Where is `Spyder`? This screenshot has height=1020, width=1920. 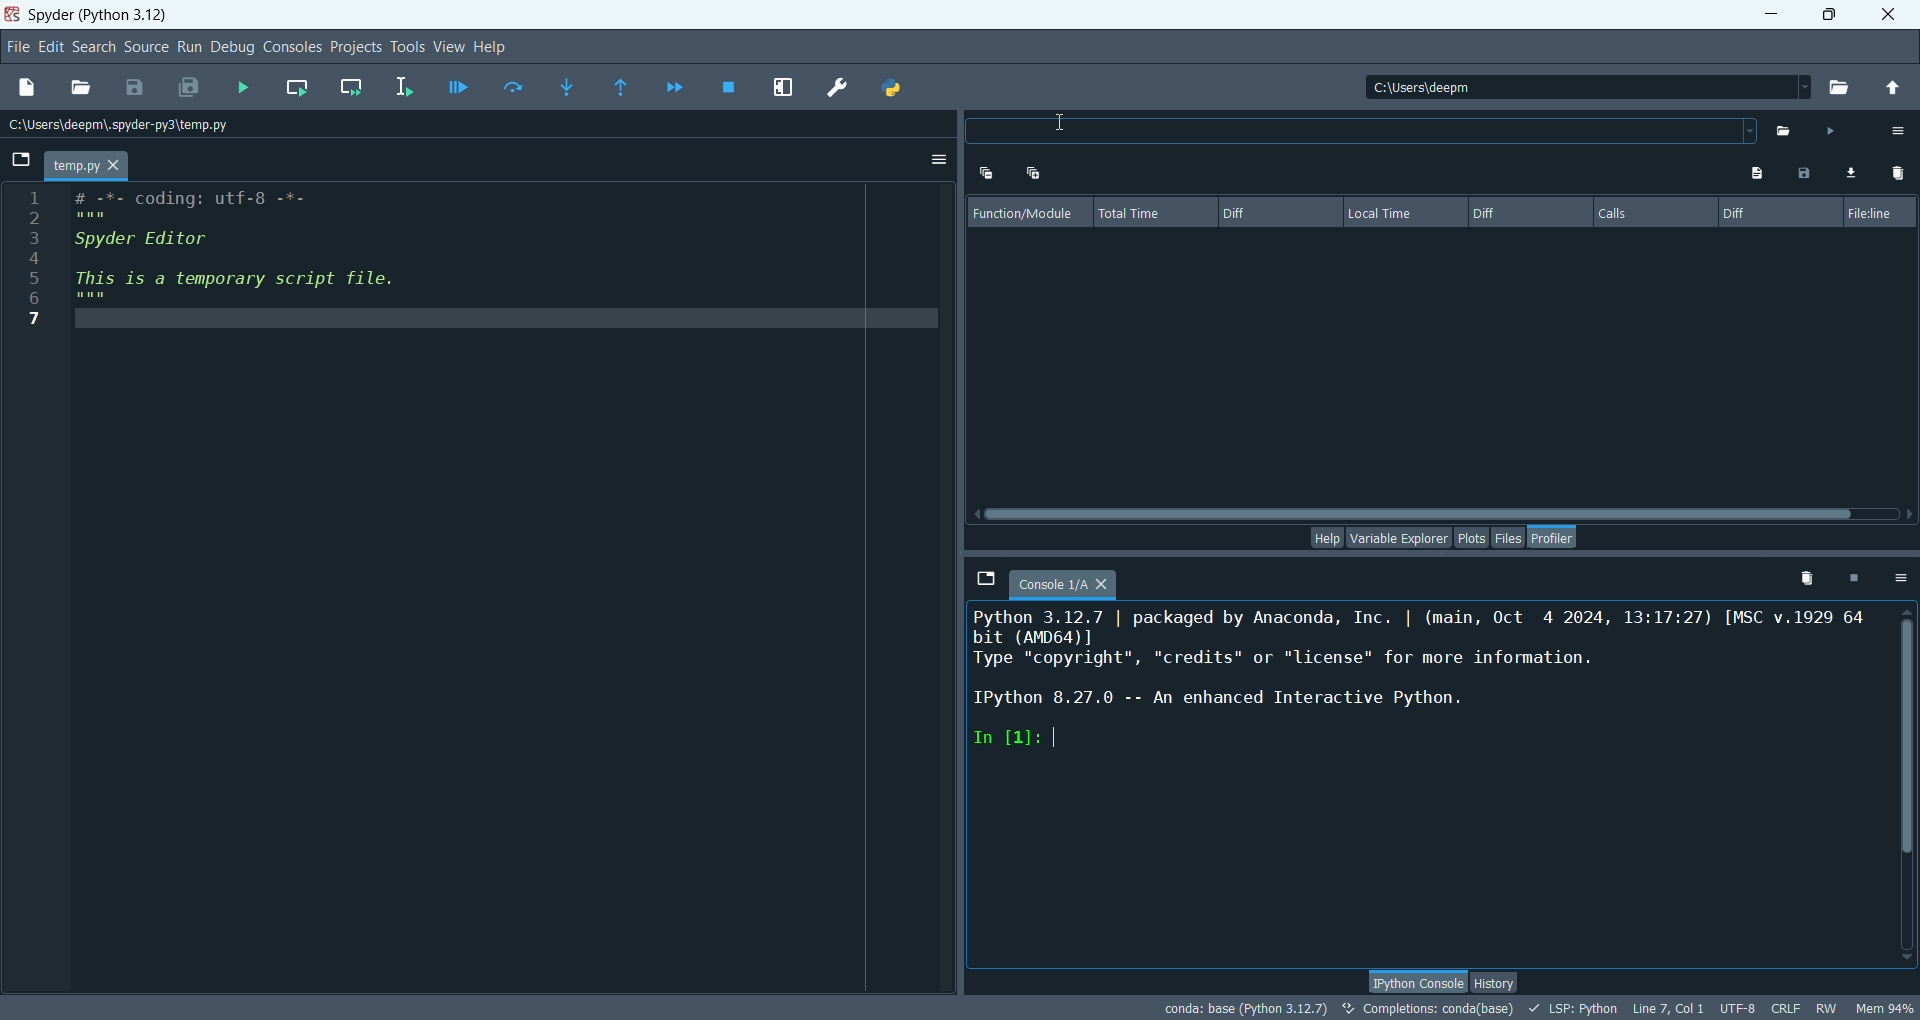 Spyder is located at coordinates (103, 17).